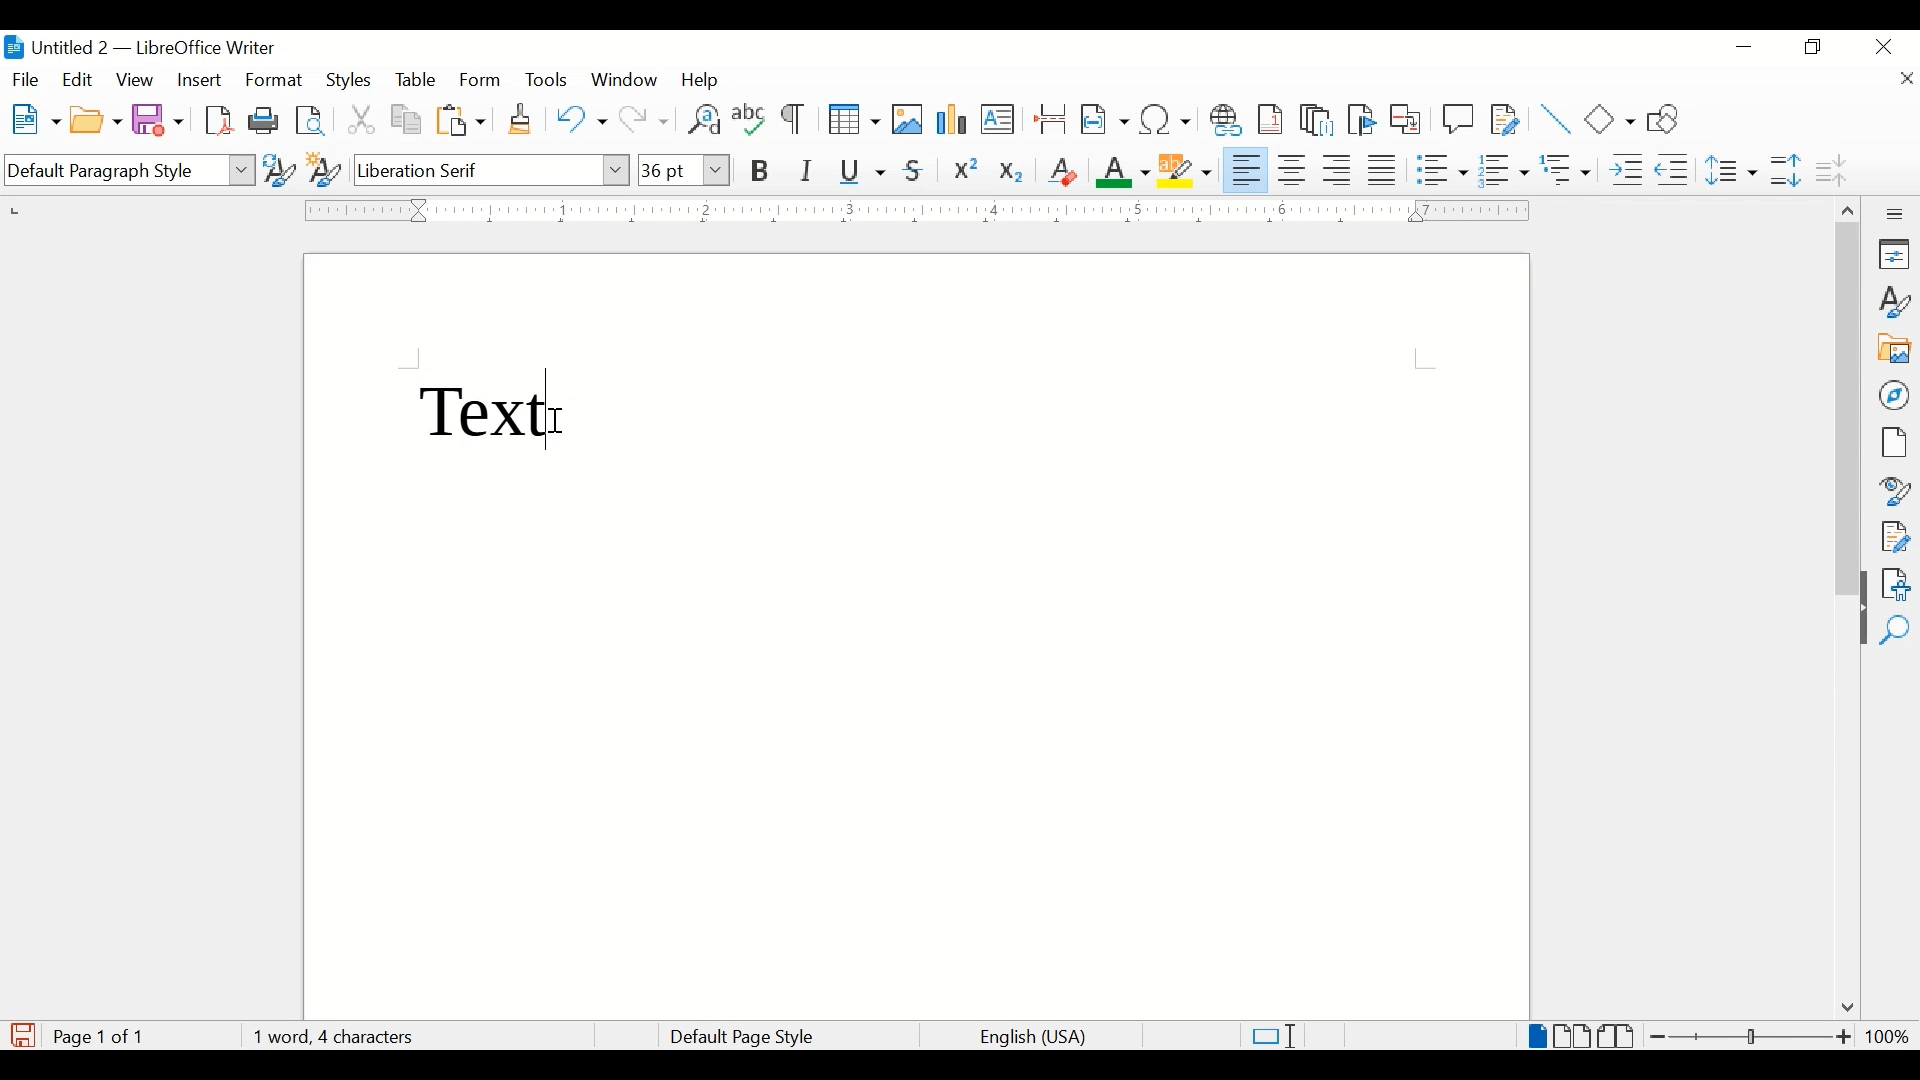  I want to click on save document, so click(23, 1035).